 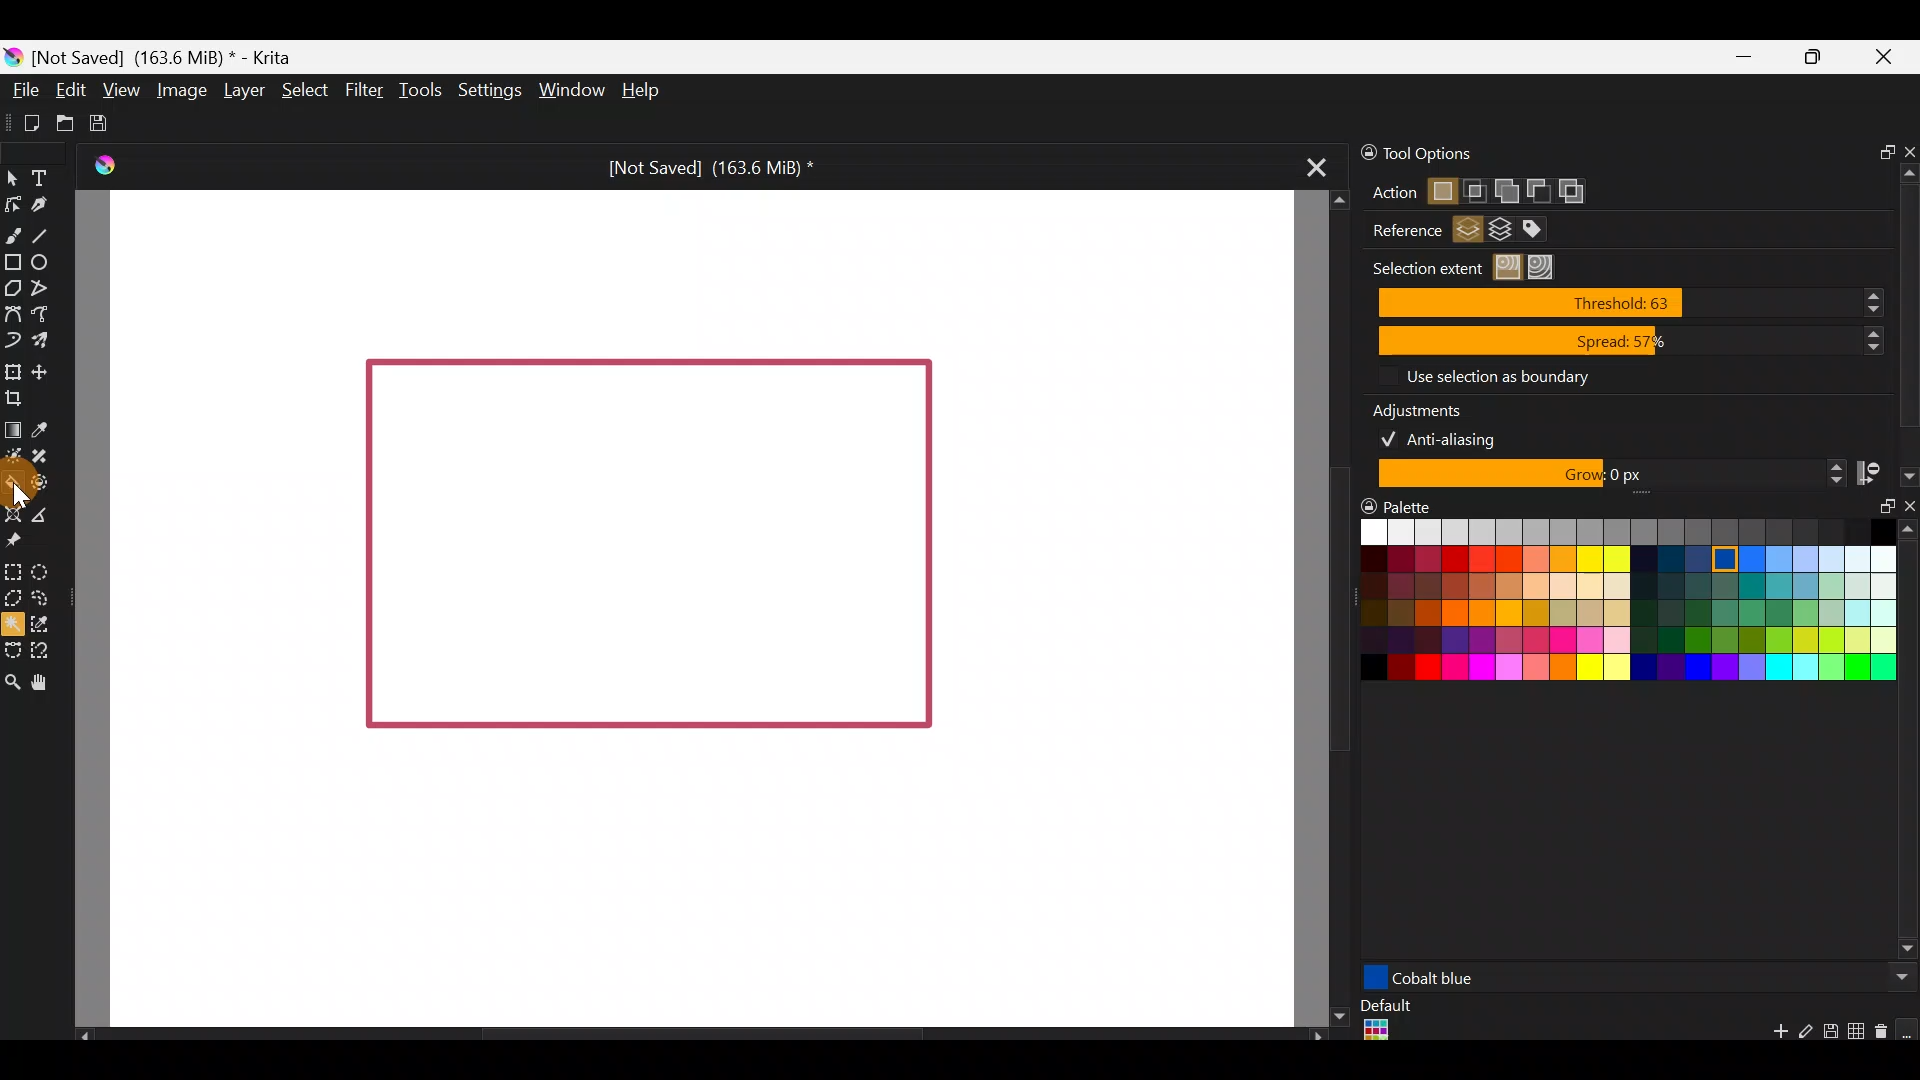 What do you see at coordinates (690, 1034) in the screenshot?
I see `Scroll bar` at bounding box center [690, 1034].